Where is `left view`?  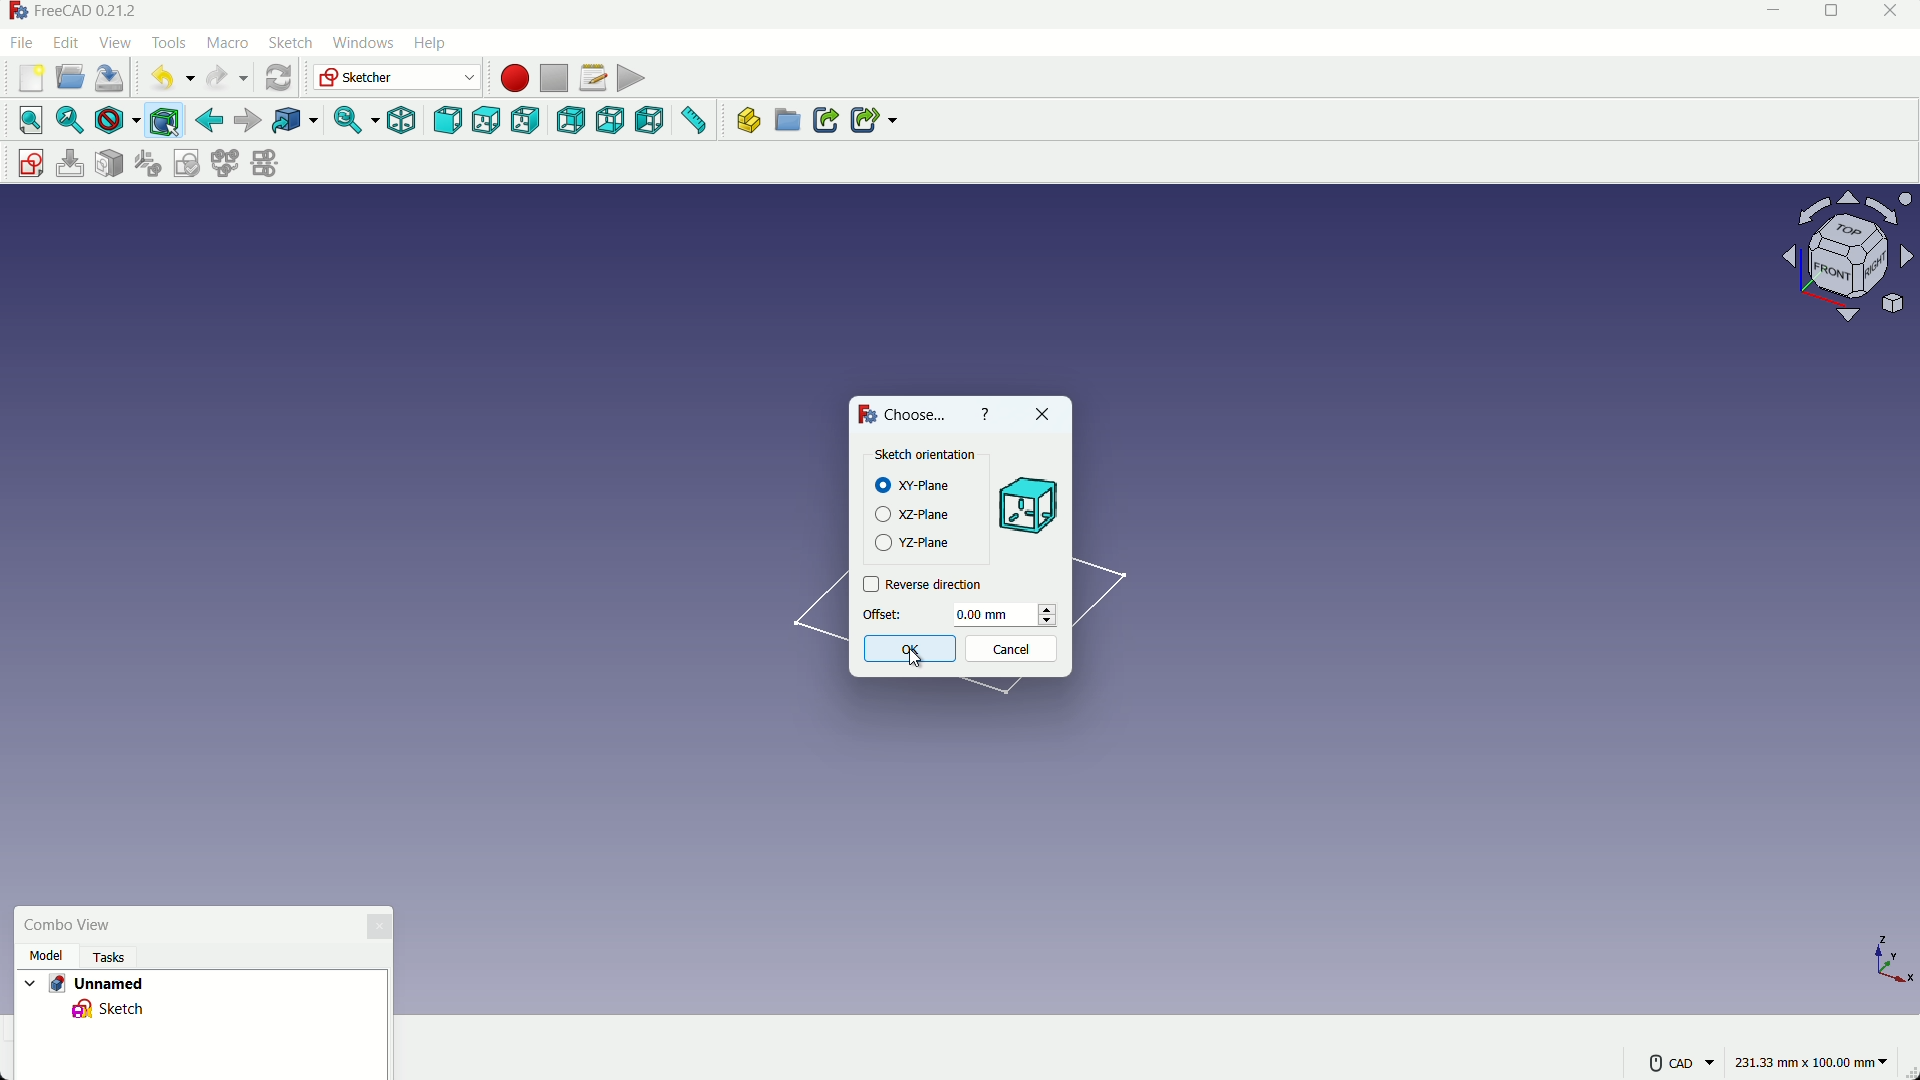 left view is located at coordinates (646, 119).